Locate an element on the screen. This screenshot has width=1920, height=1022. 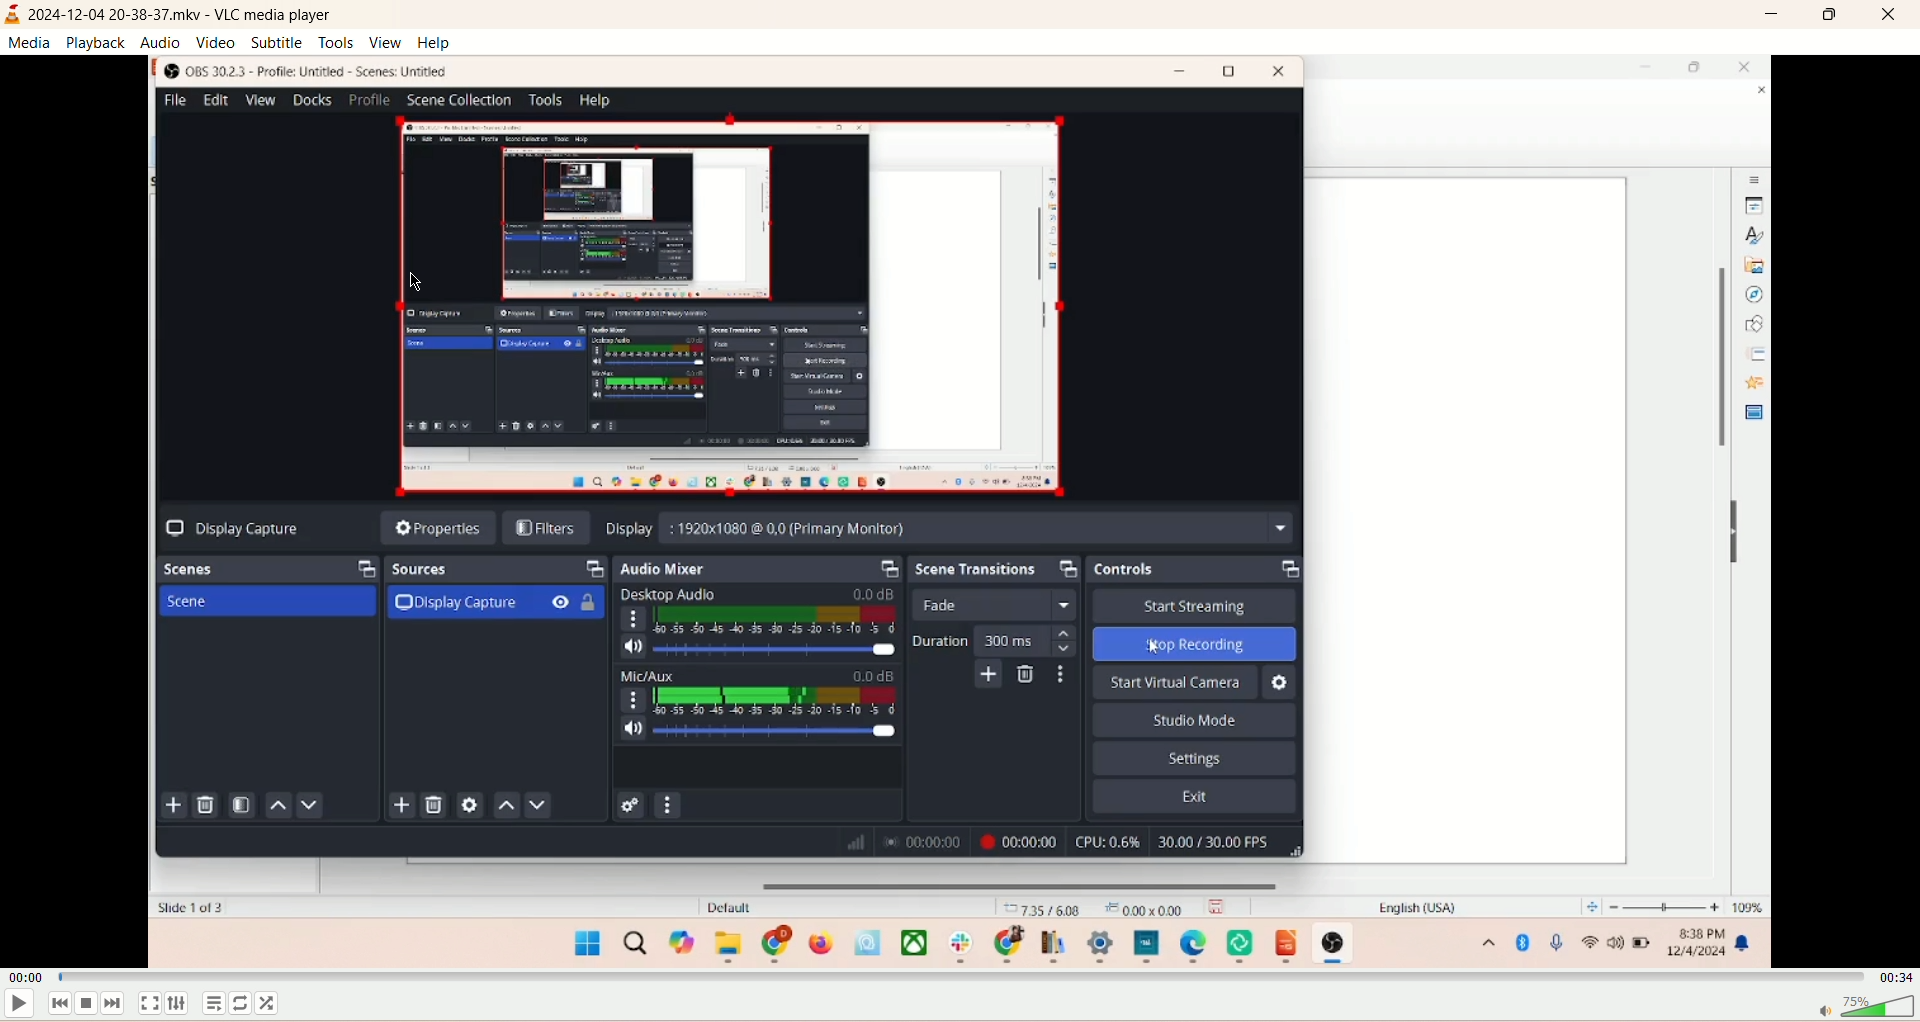
audio is located at coordinates (160, 41).